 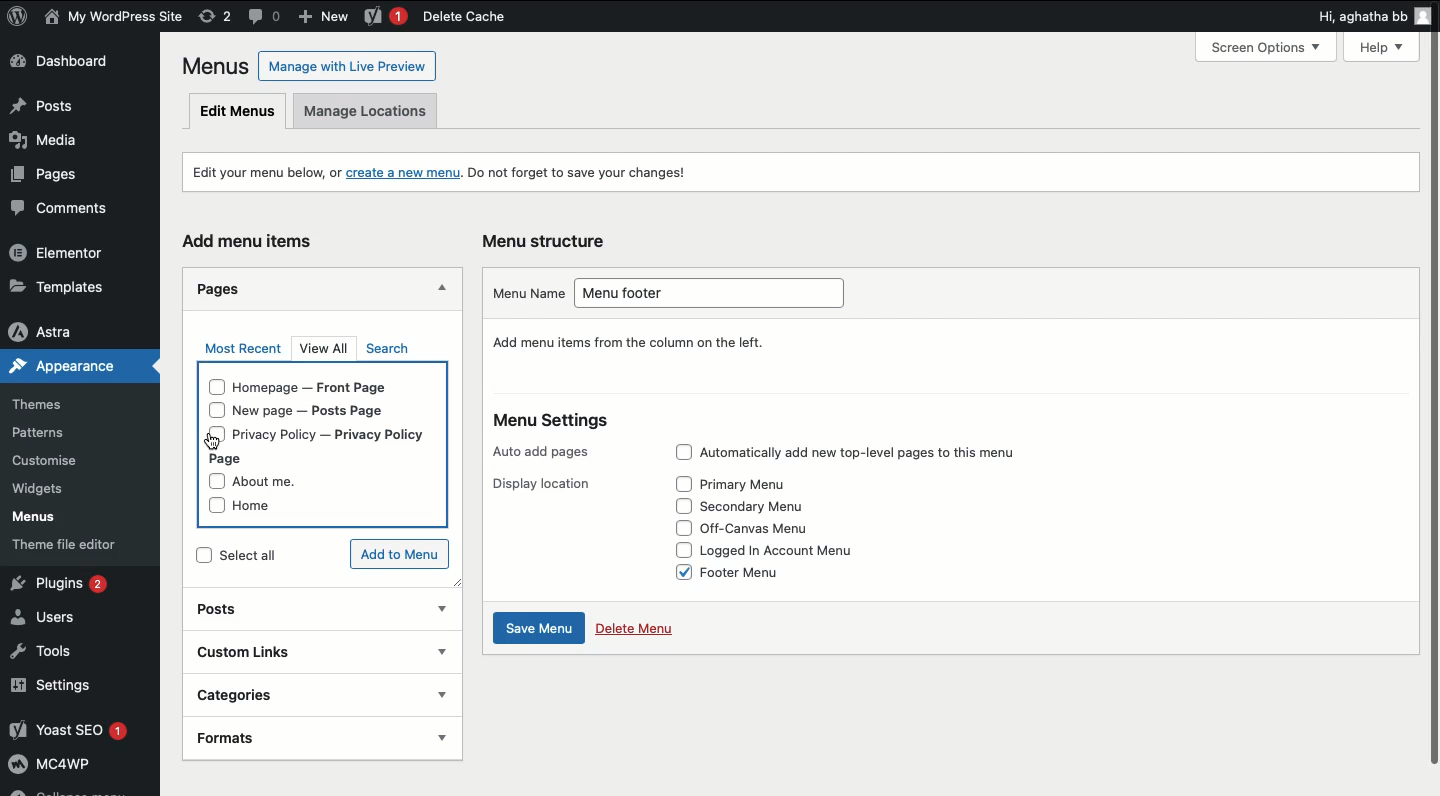 I want to click on Comment, so click(x=265, y=15).